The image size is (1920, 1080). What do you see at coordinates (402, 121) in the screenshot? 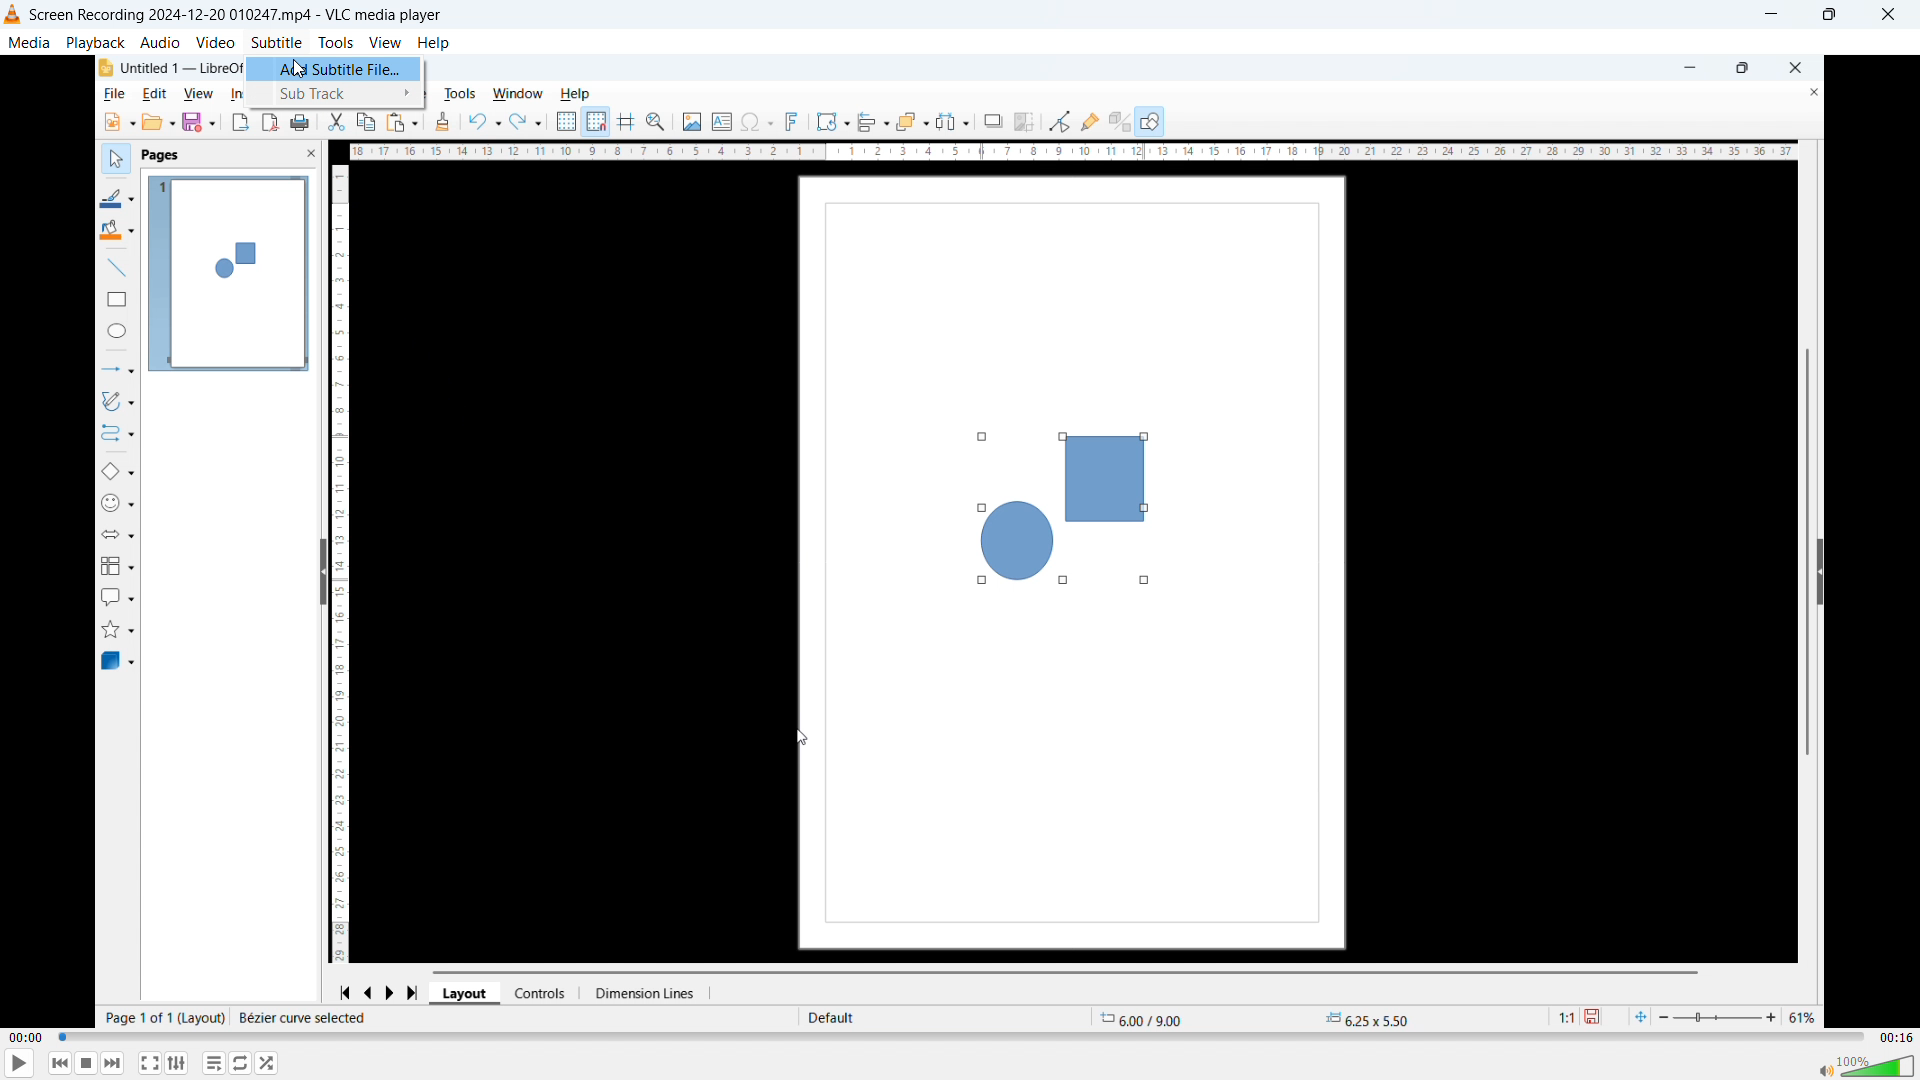
I see `paste` at bounding box center [402, 121].